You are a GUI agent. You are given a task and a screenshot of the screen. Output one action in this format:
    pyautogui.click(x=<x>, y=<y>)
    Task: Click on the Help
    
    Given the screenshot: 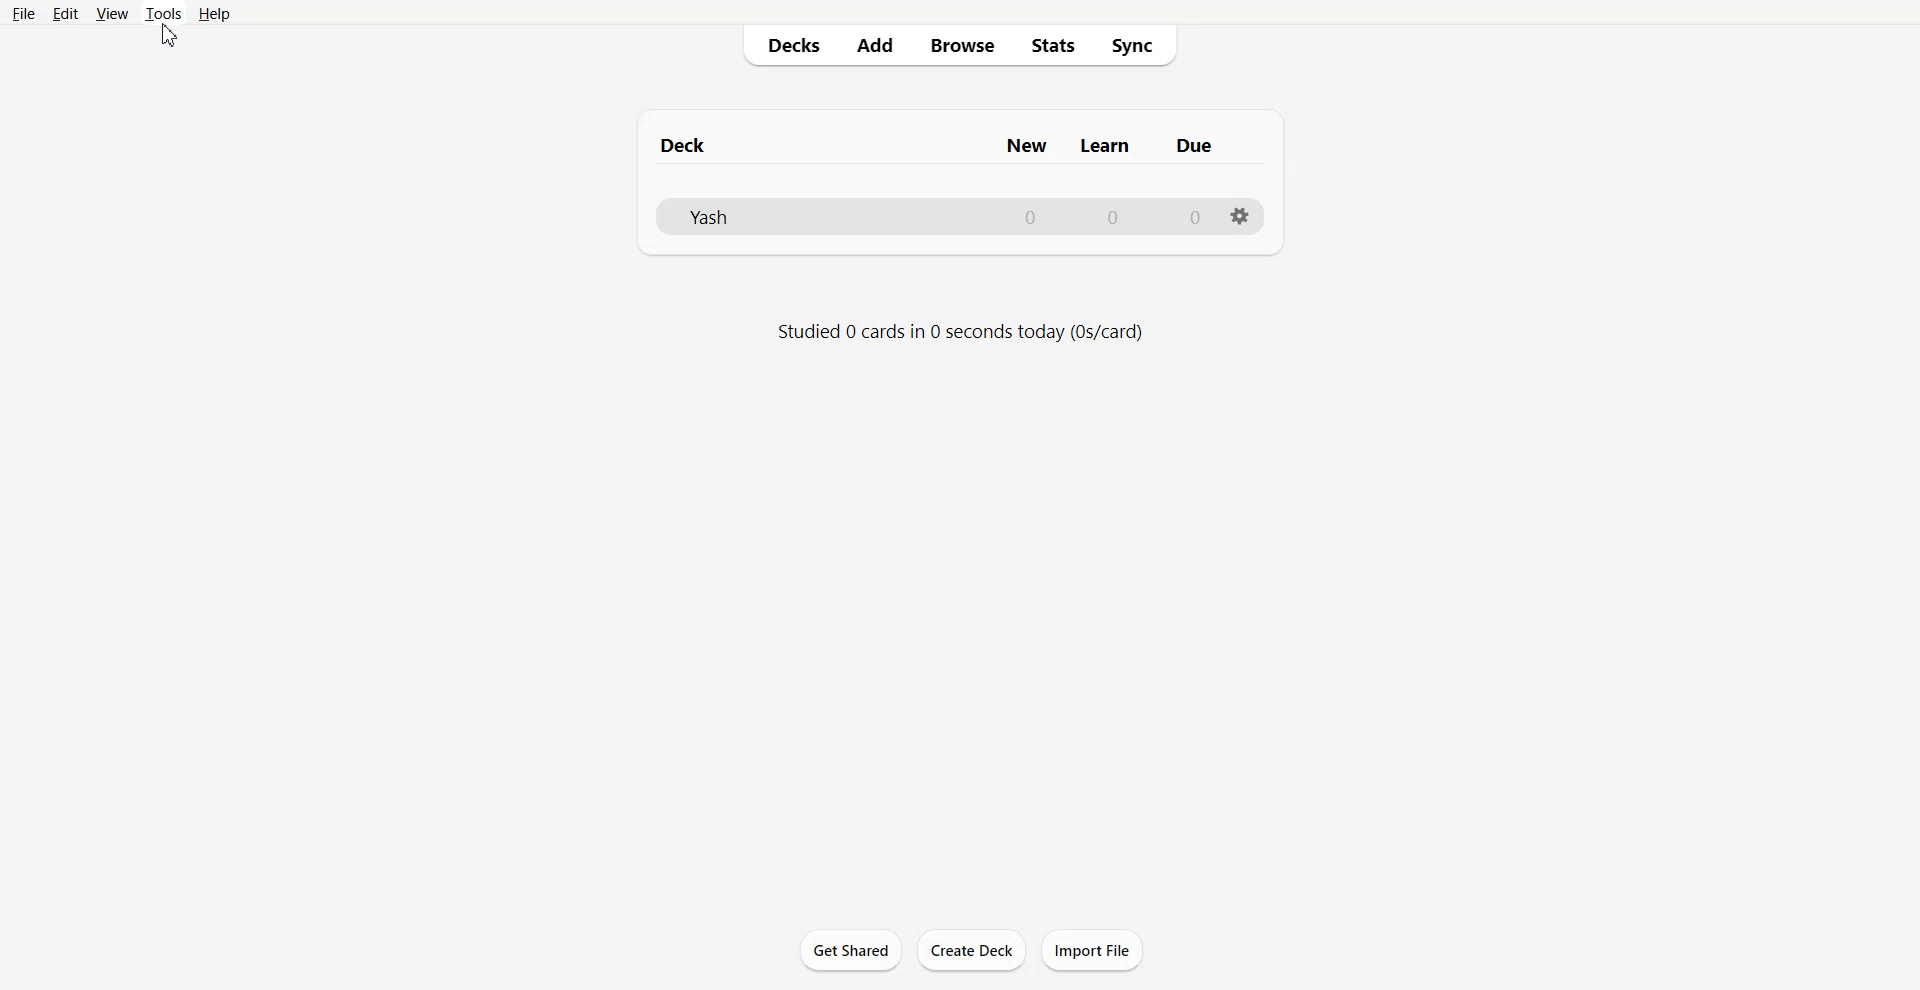 What is the action you would take?
    pyautogui.click(x=215, y=14)
    